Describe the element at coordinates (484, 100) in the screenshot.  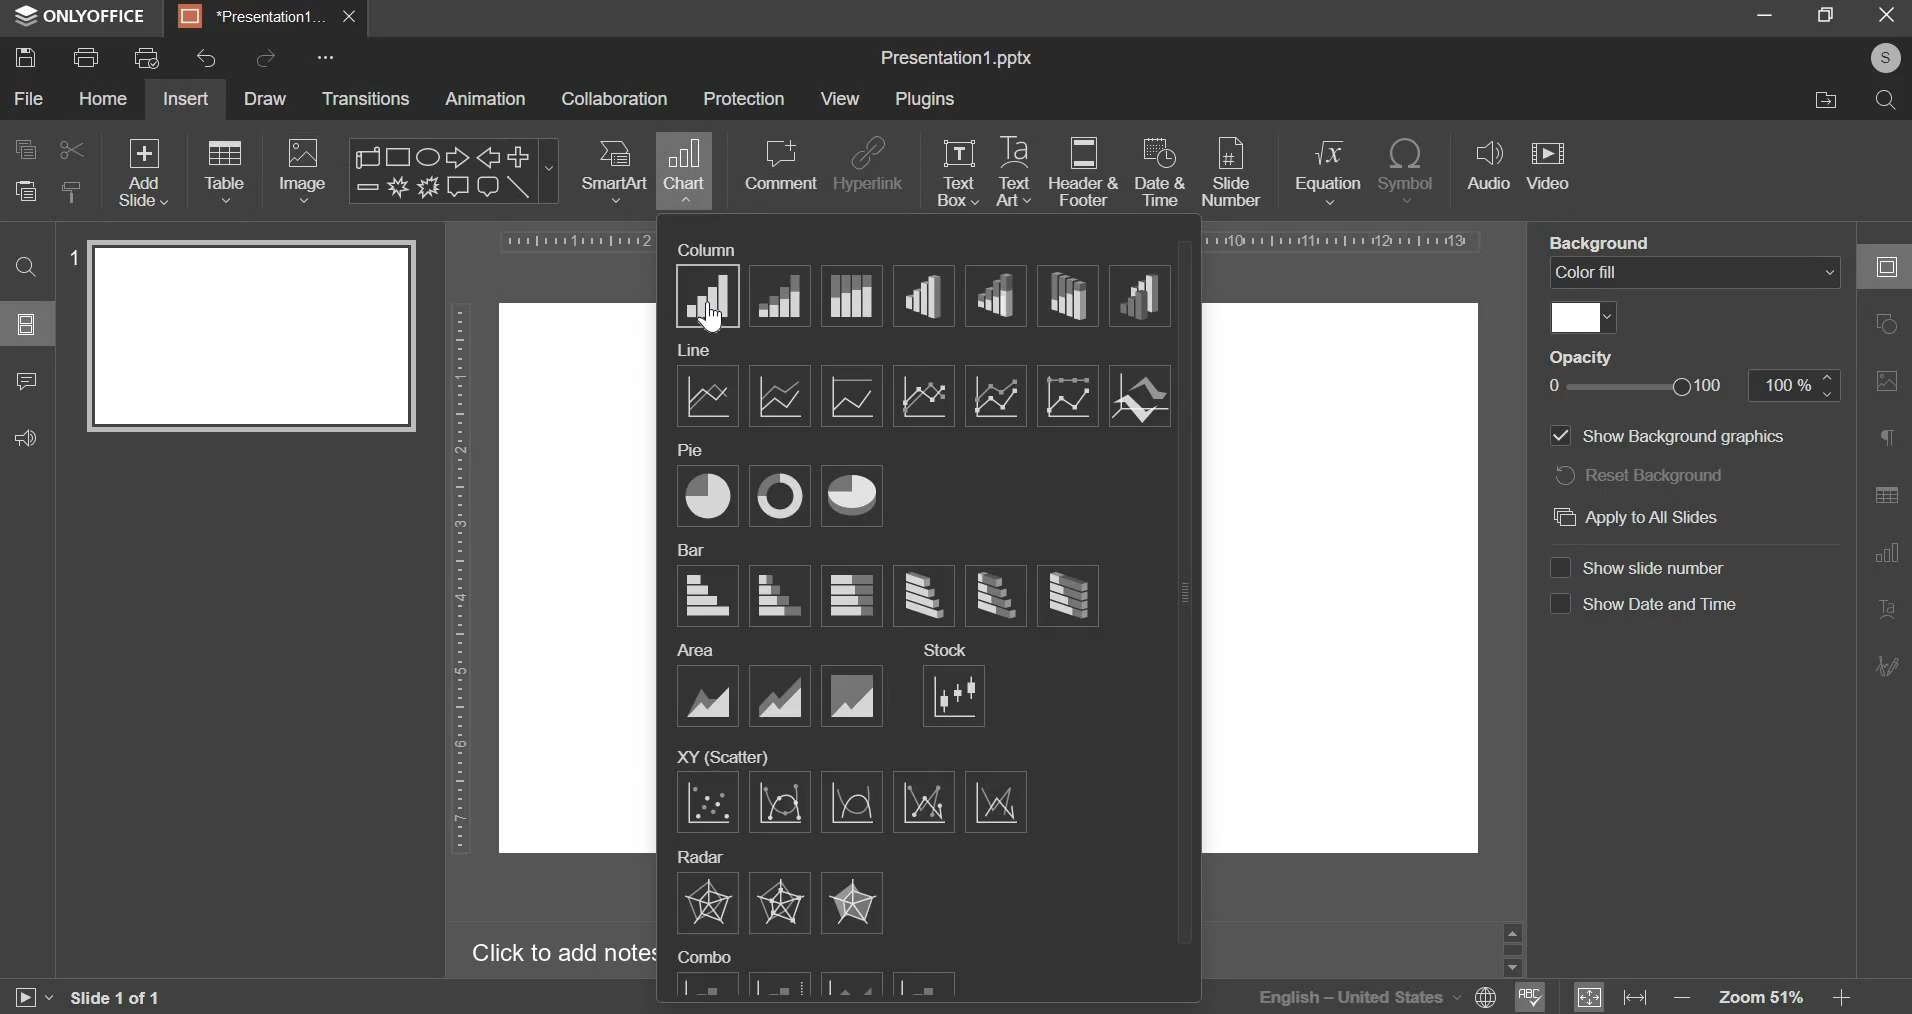
I see `animation` at that location.